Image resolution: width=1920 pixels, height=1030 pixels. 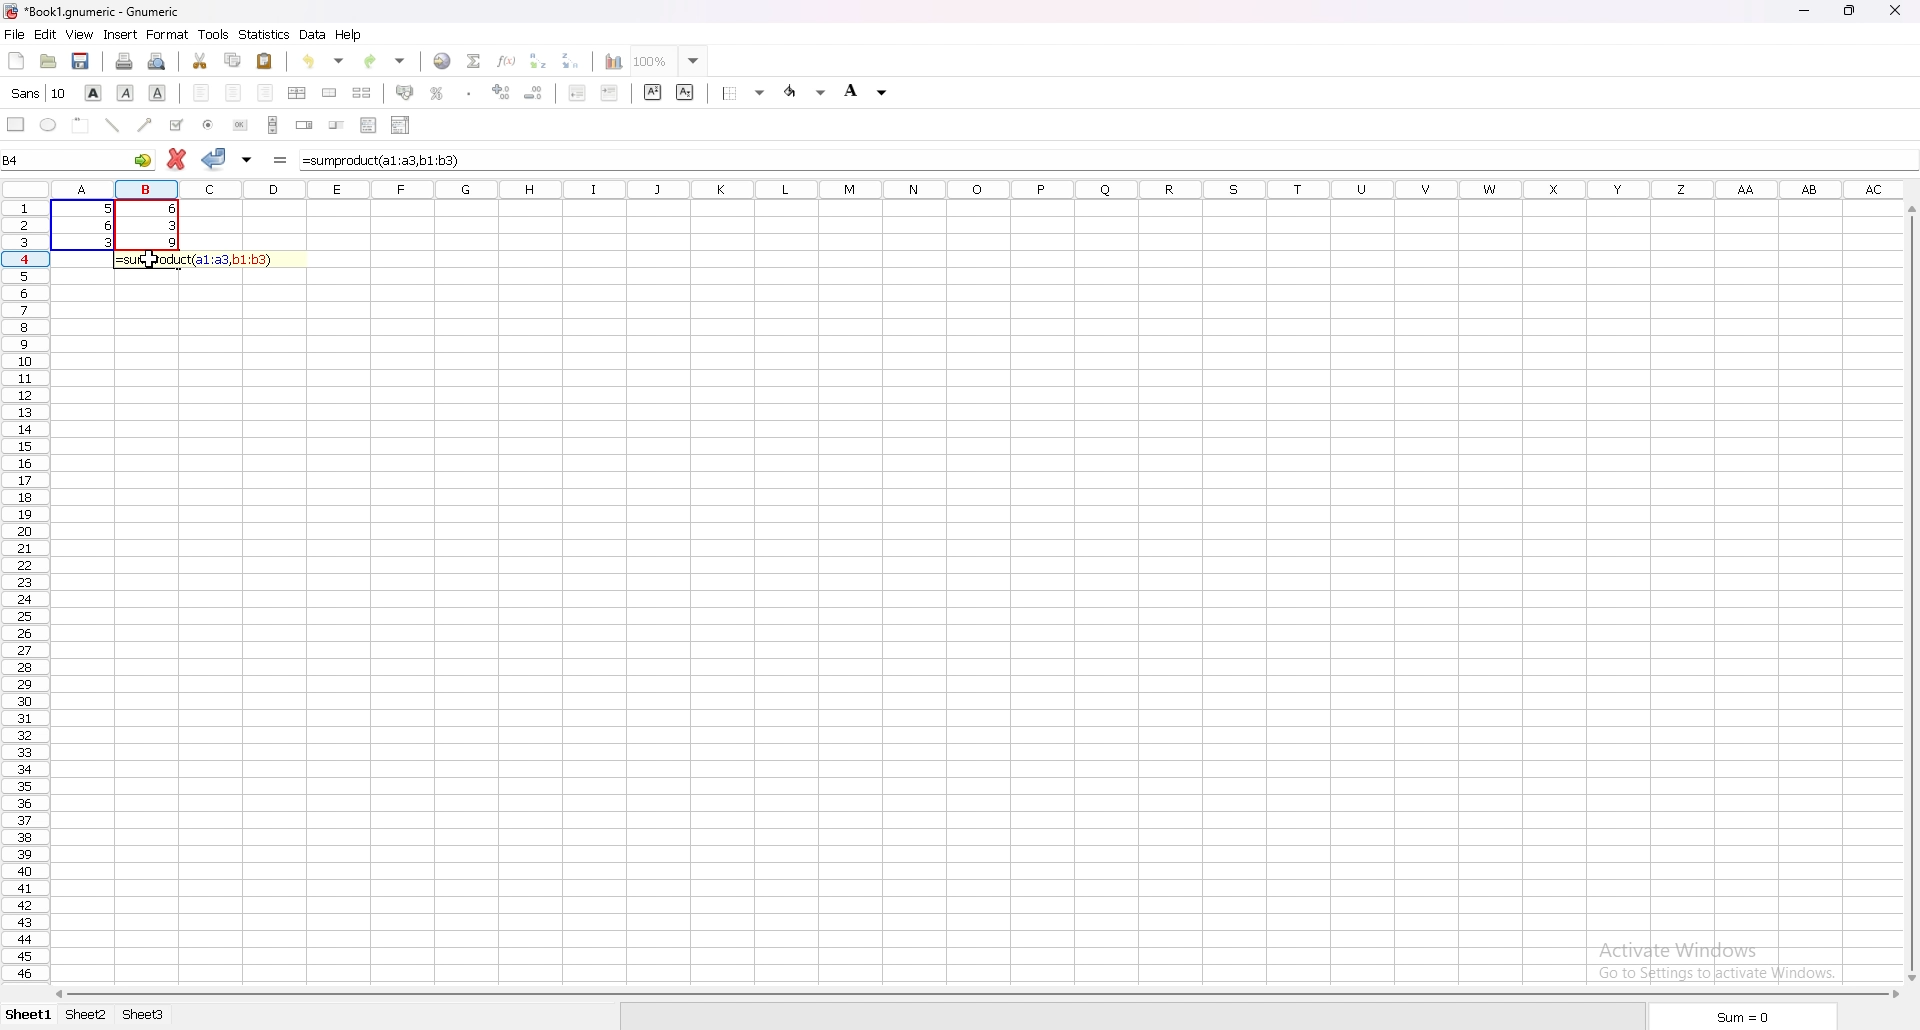 I want to click on sheet, so click(x=30, y=1014).